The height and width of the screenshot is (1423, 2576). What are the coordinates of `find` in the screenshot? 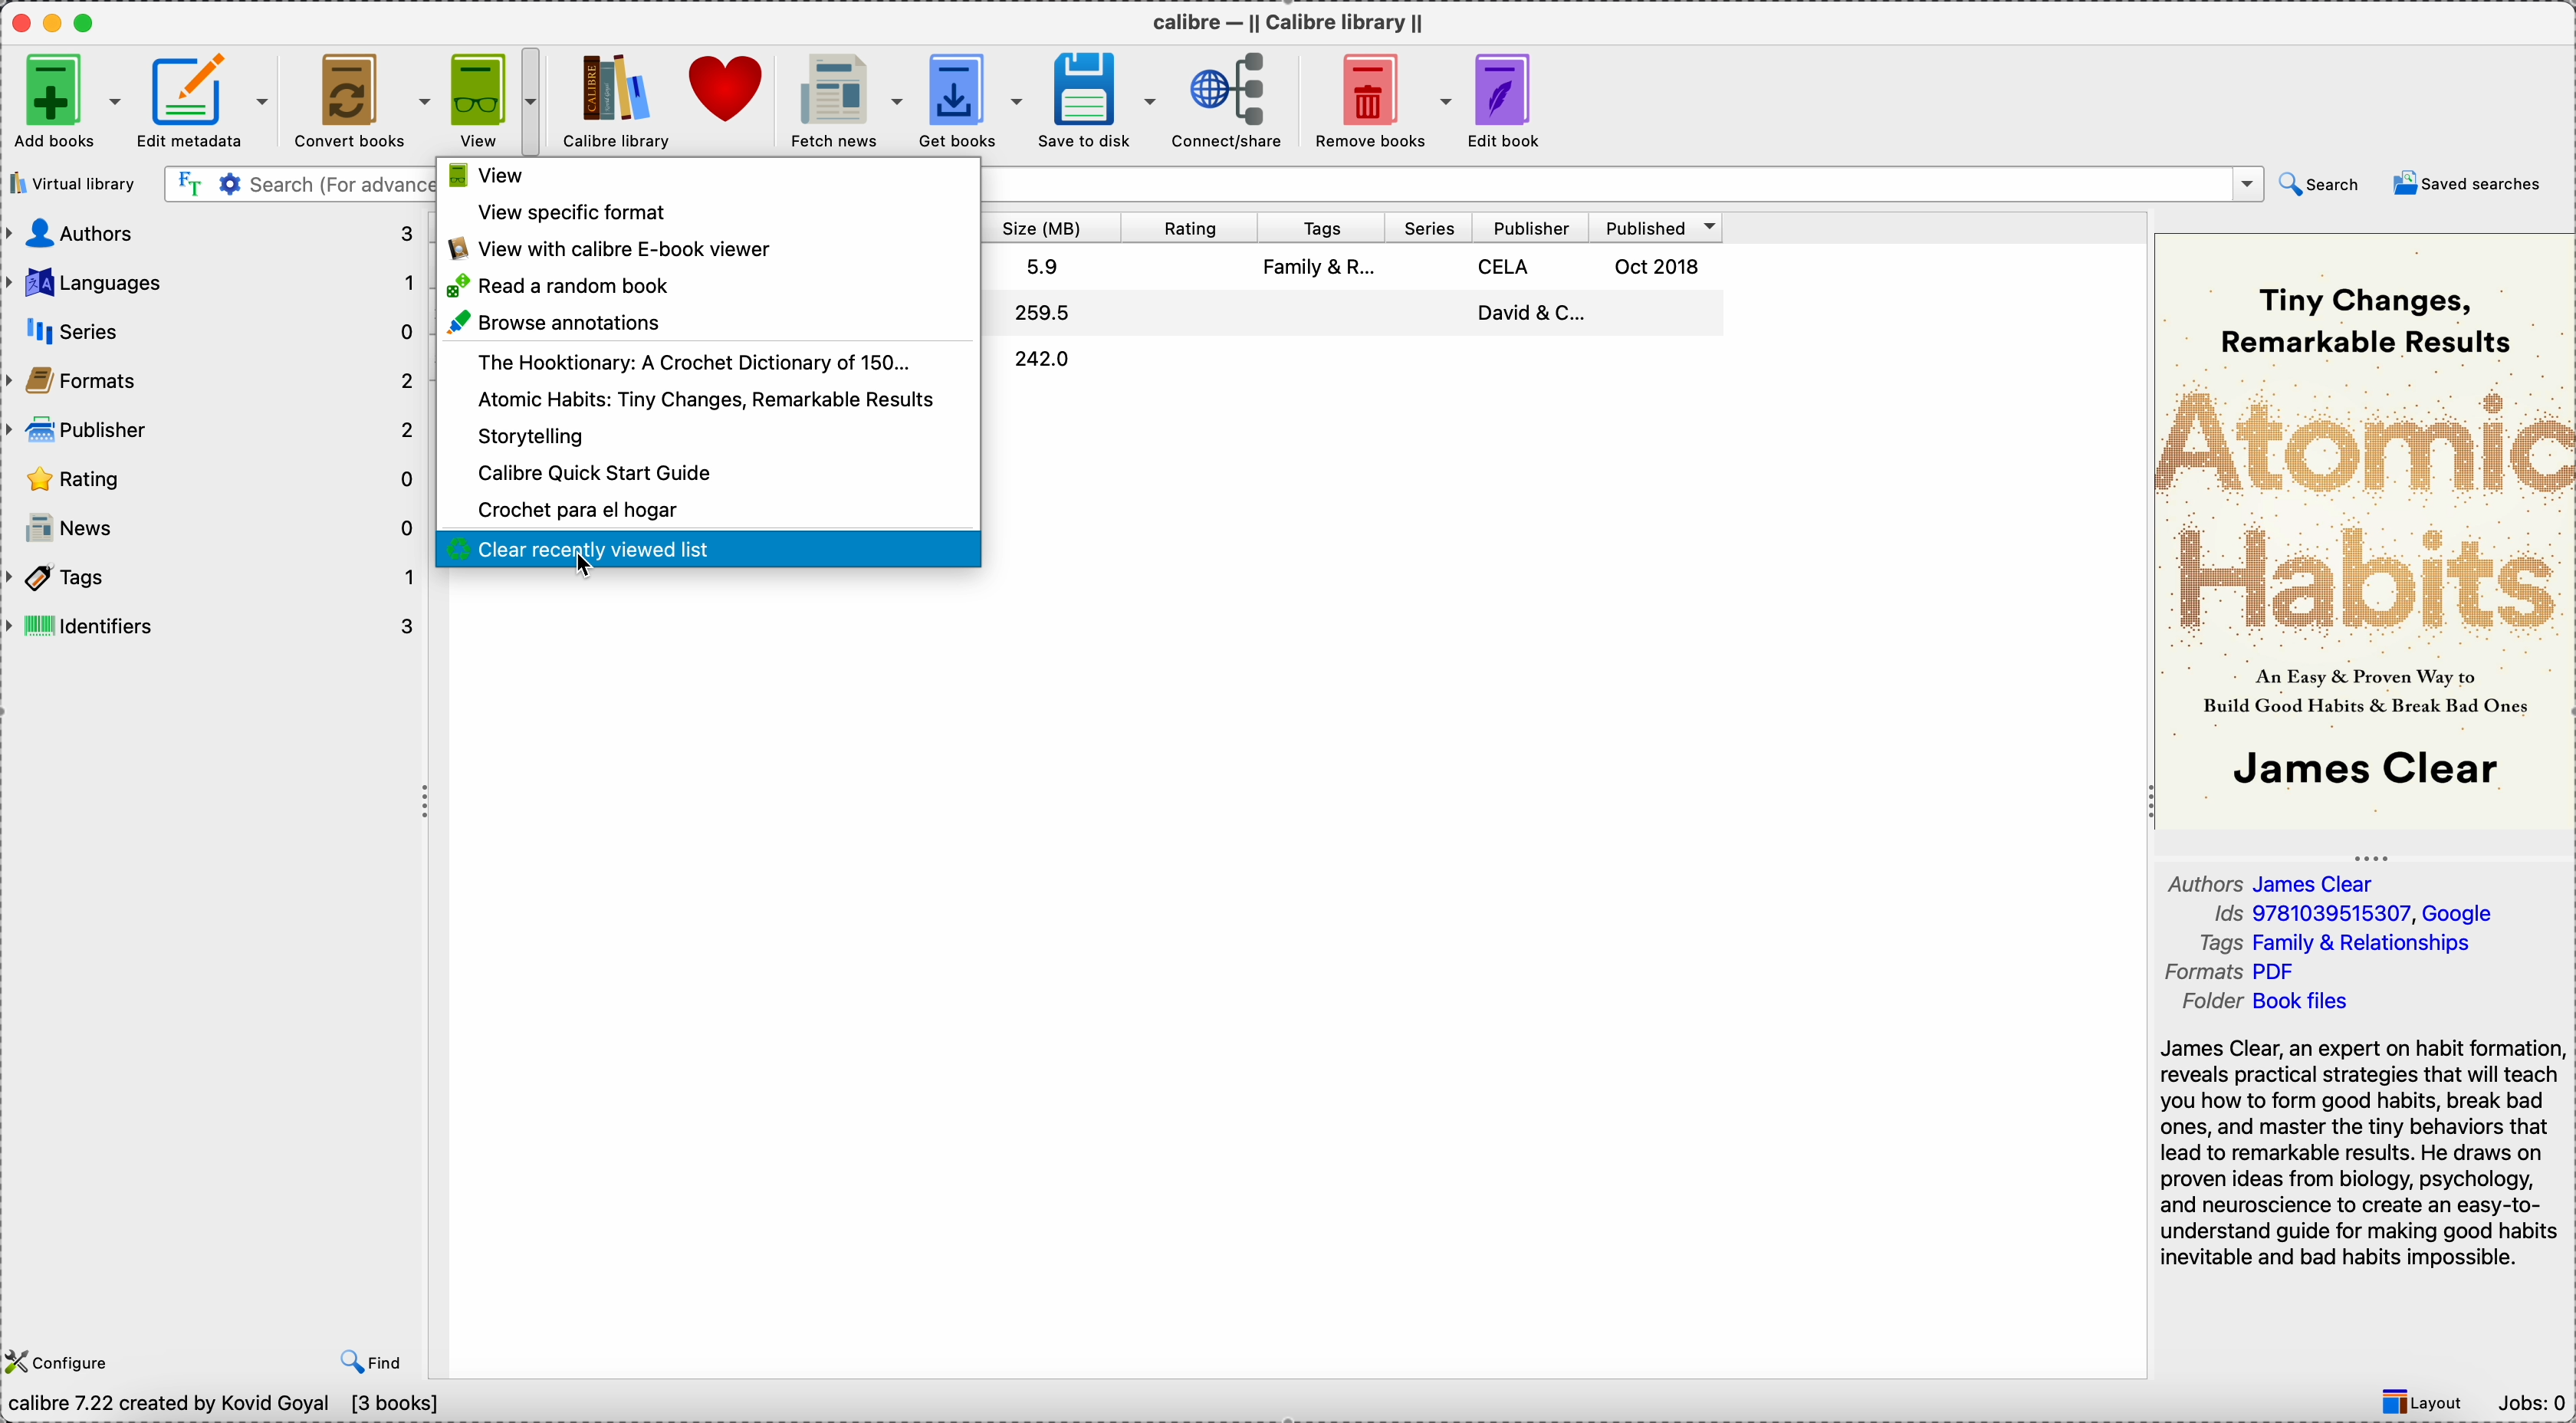 It's located at (367, 1359).